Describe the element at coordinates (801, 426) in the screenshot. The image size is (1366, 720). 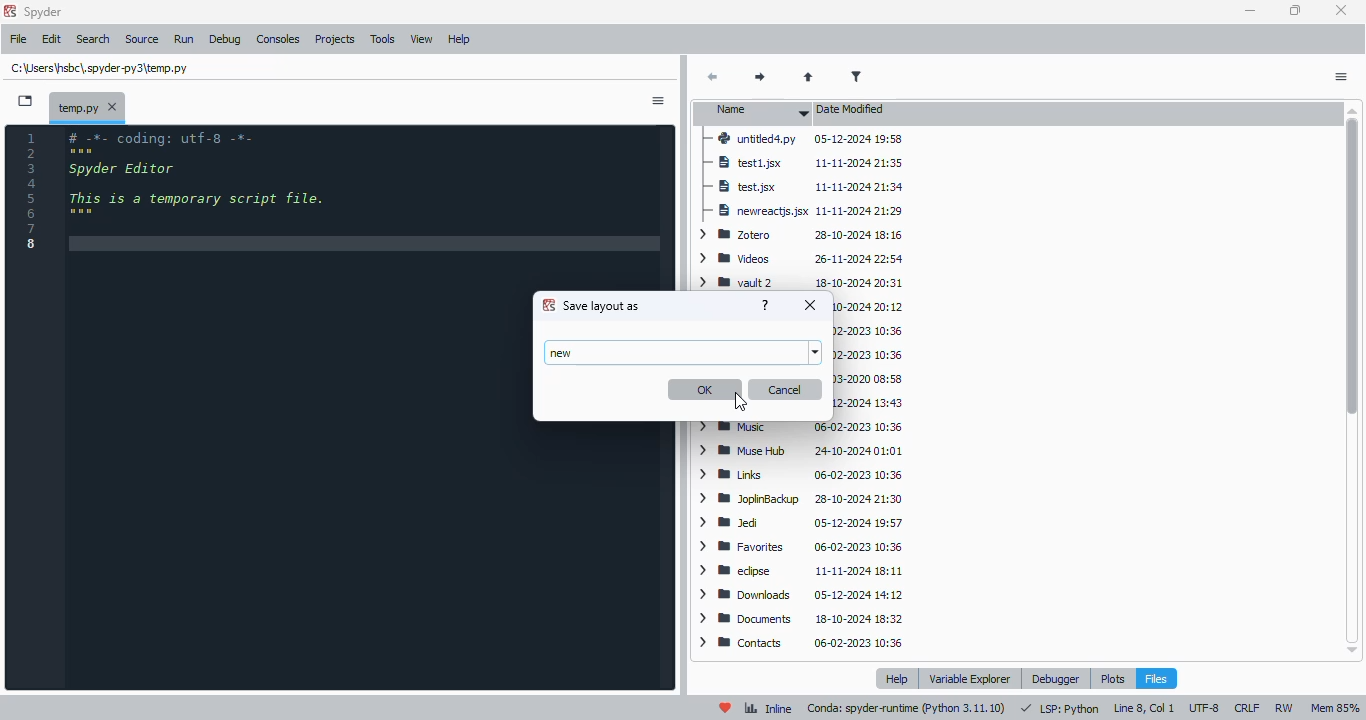
I see `Music` at that location.